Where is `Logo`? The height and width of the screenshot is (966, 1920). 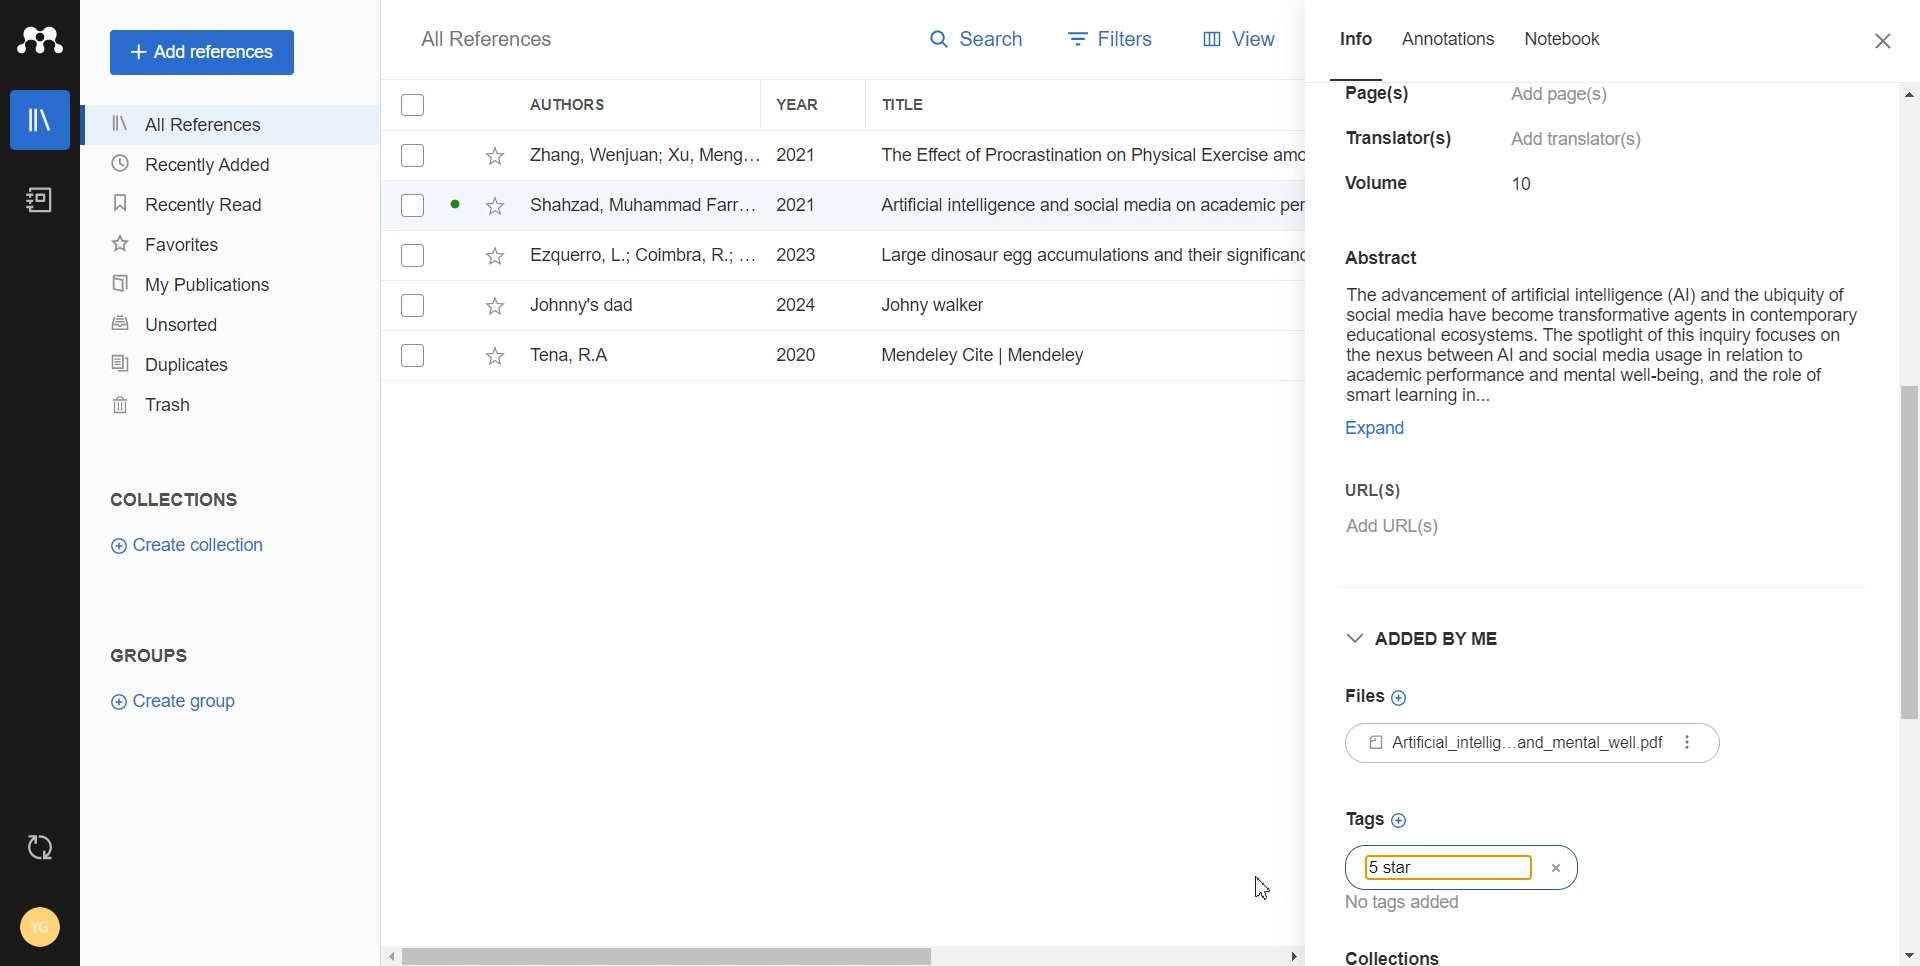 Logo is located at coordinates (40, 40).